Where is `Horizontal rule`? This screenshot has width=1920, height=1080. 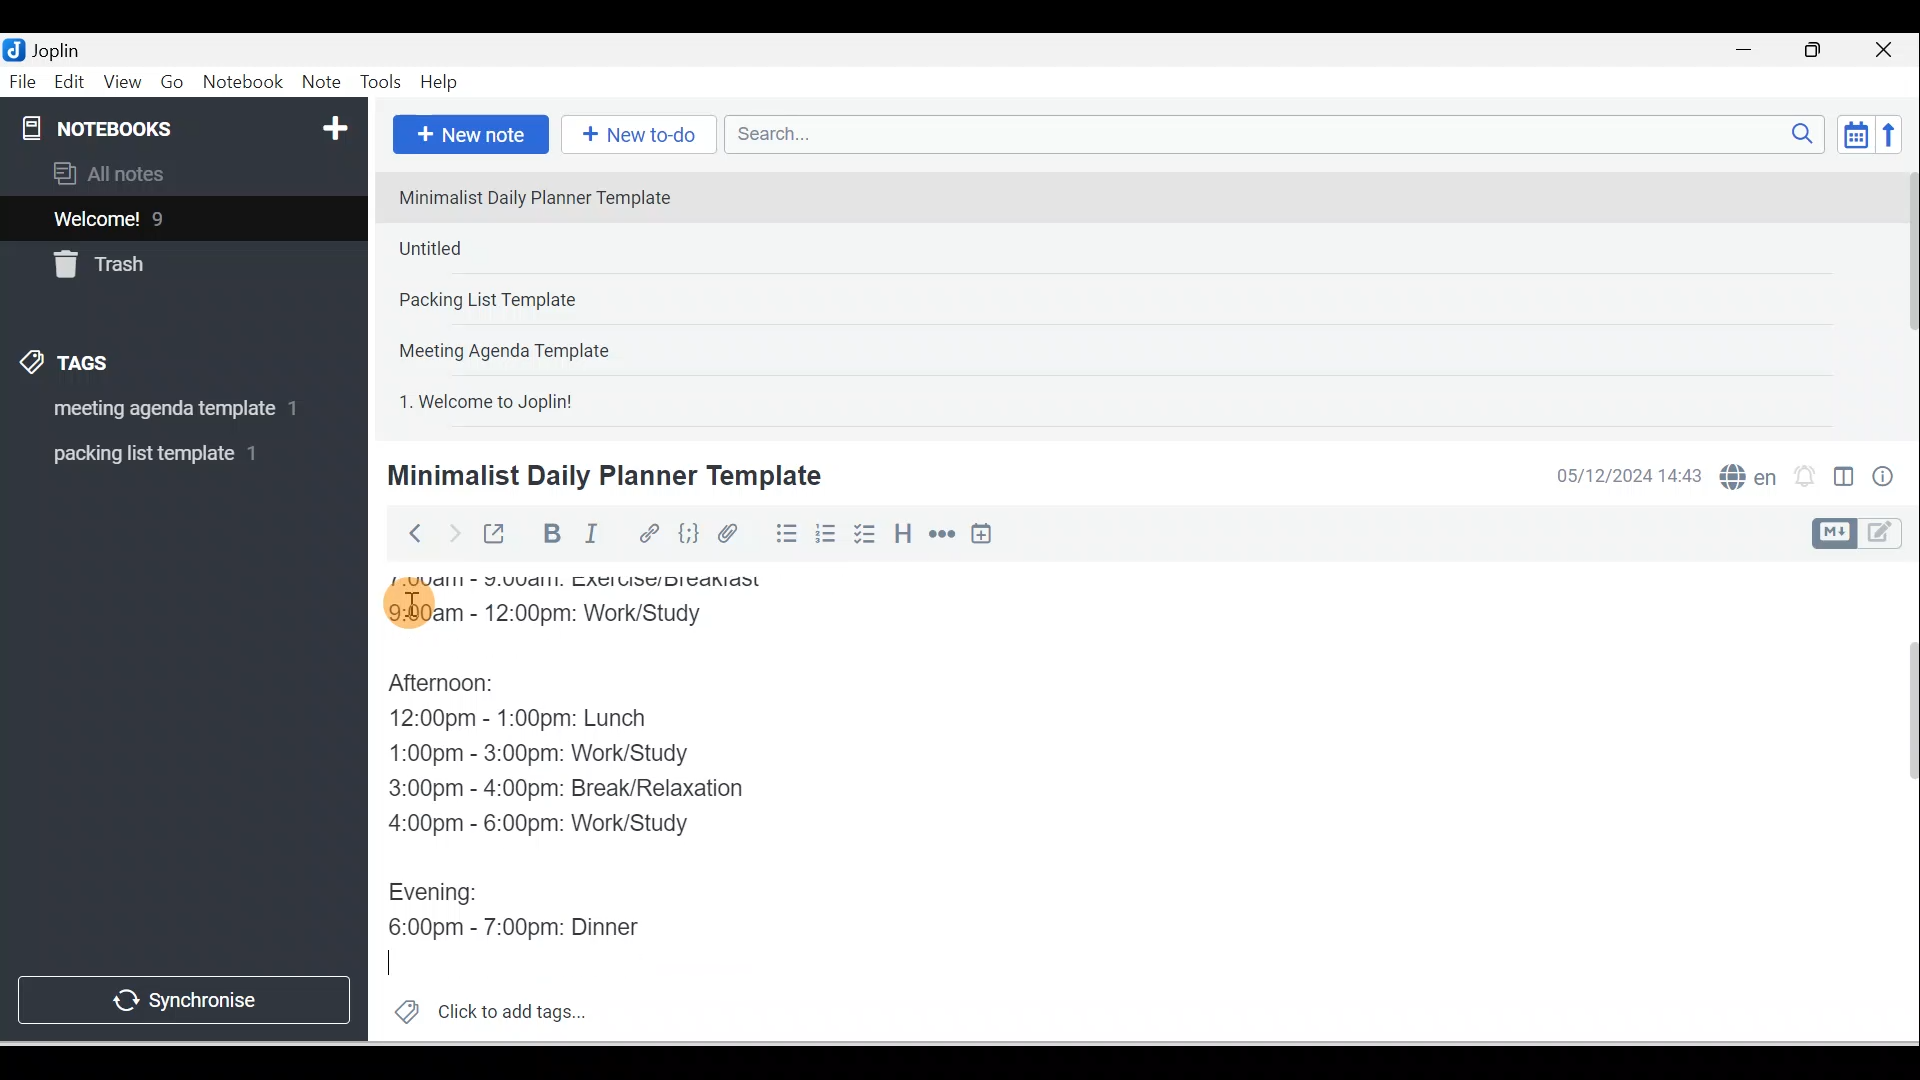 Horizontal rule is located at coordinates (944, 534).